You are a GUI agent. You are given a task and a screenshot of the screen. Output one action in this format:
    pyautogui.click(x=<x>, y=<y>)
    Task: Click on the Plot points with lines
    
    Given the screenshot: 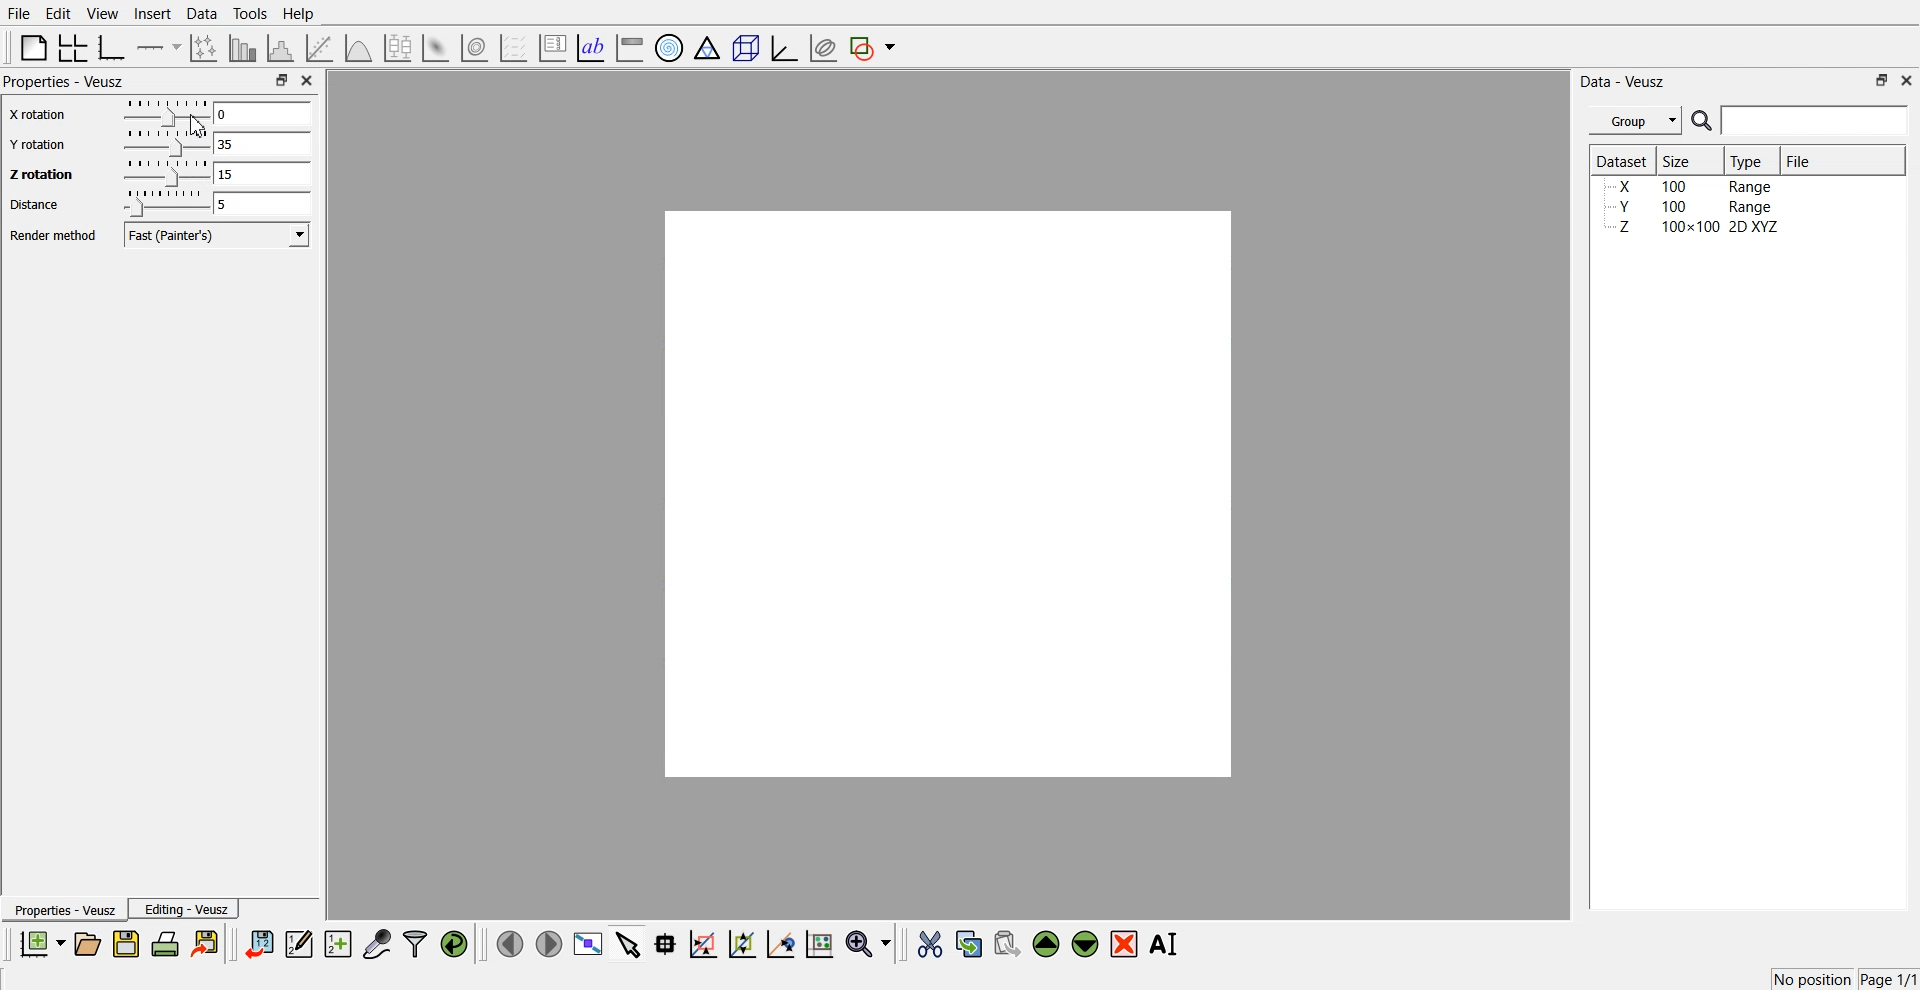 What is the action you would take?
    pyautogui.click(x=205, y=48)
    